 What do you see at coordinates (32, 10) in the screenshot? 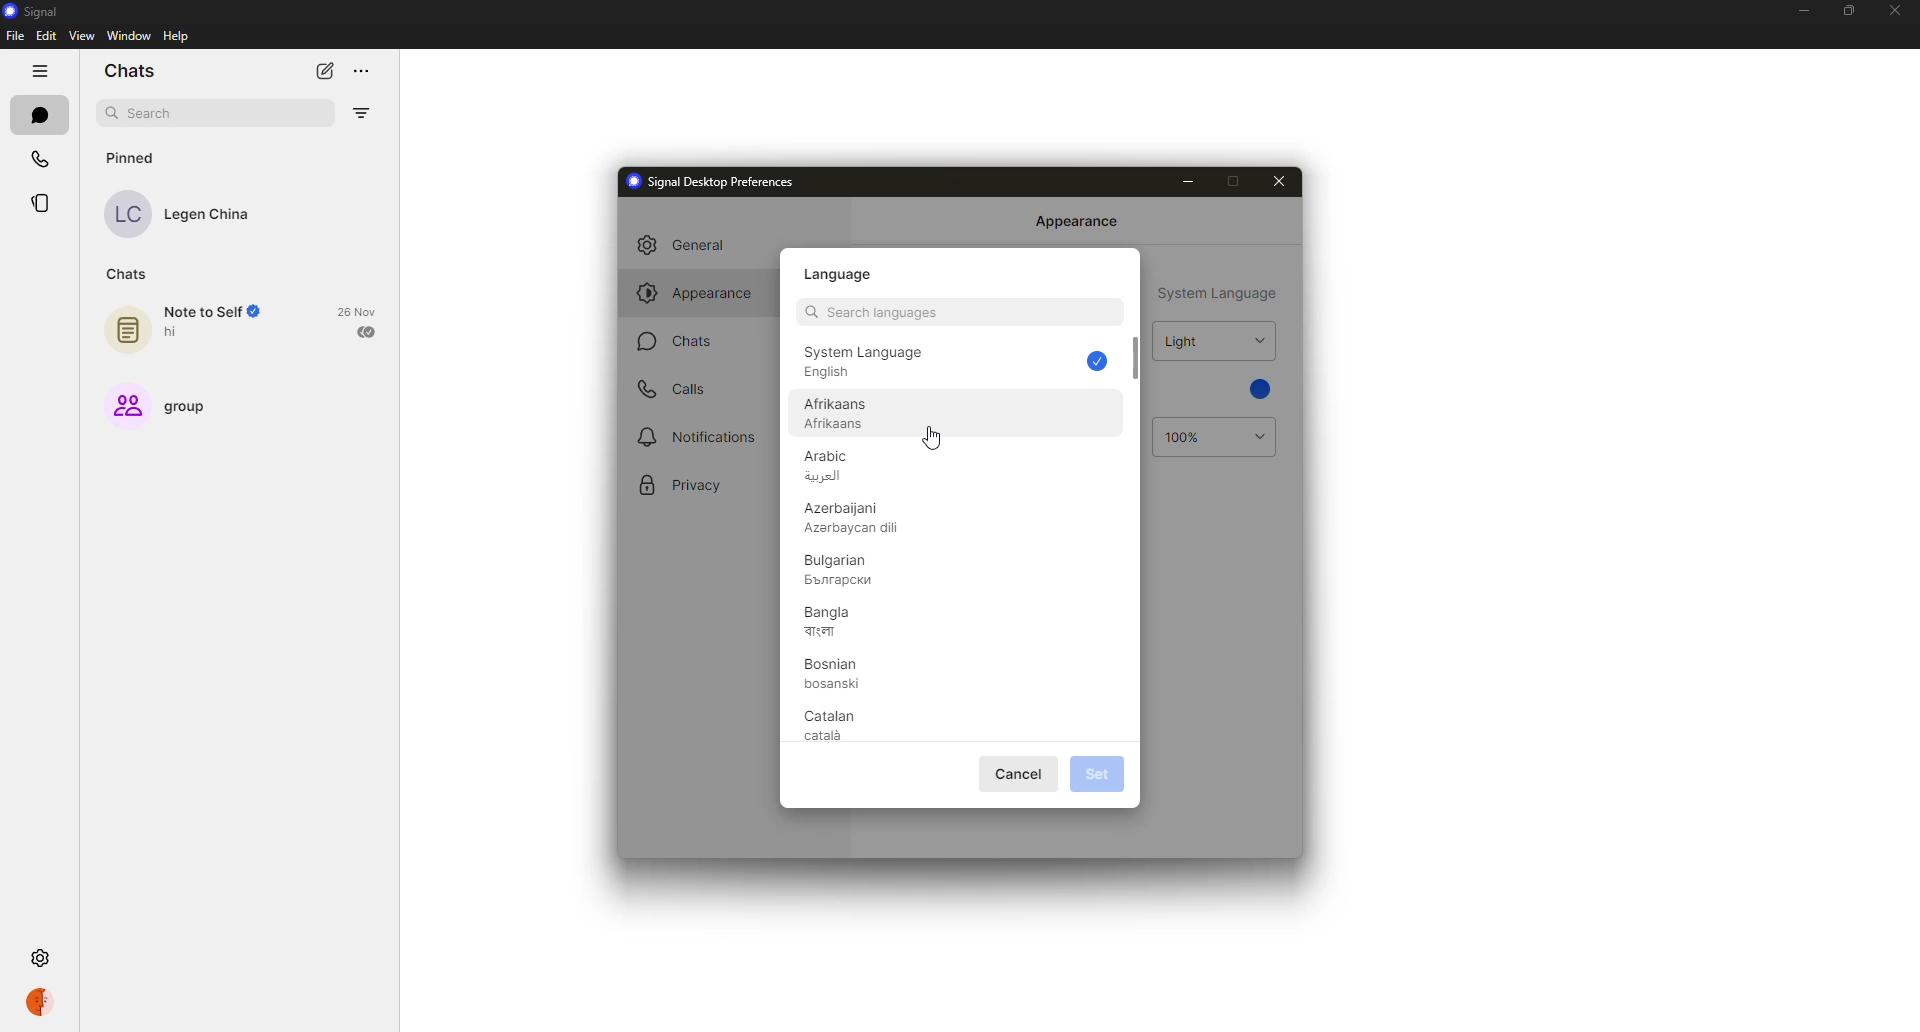
I see `signal` at bounding box center [32, 10].